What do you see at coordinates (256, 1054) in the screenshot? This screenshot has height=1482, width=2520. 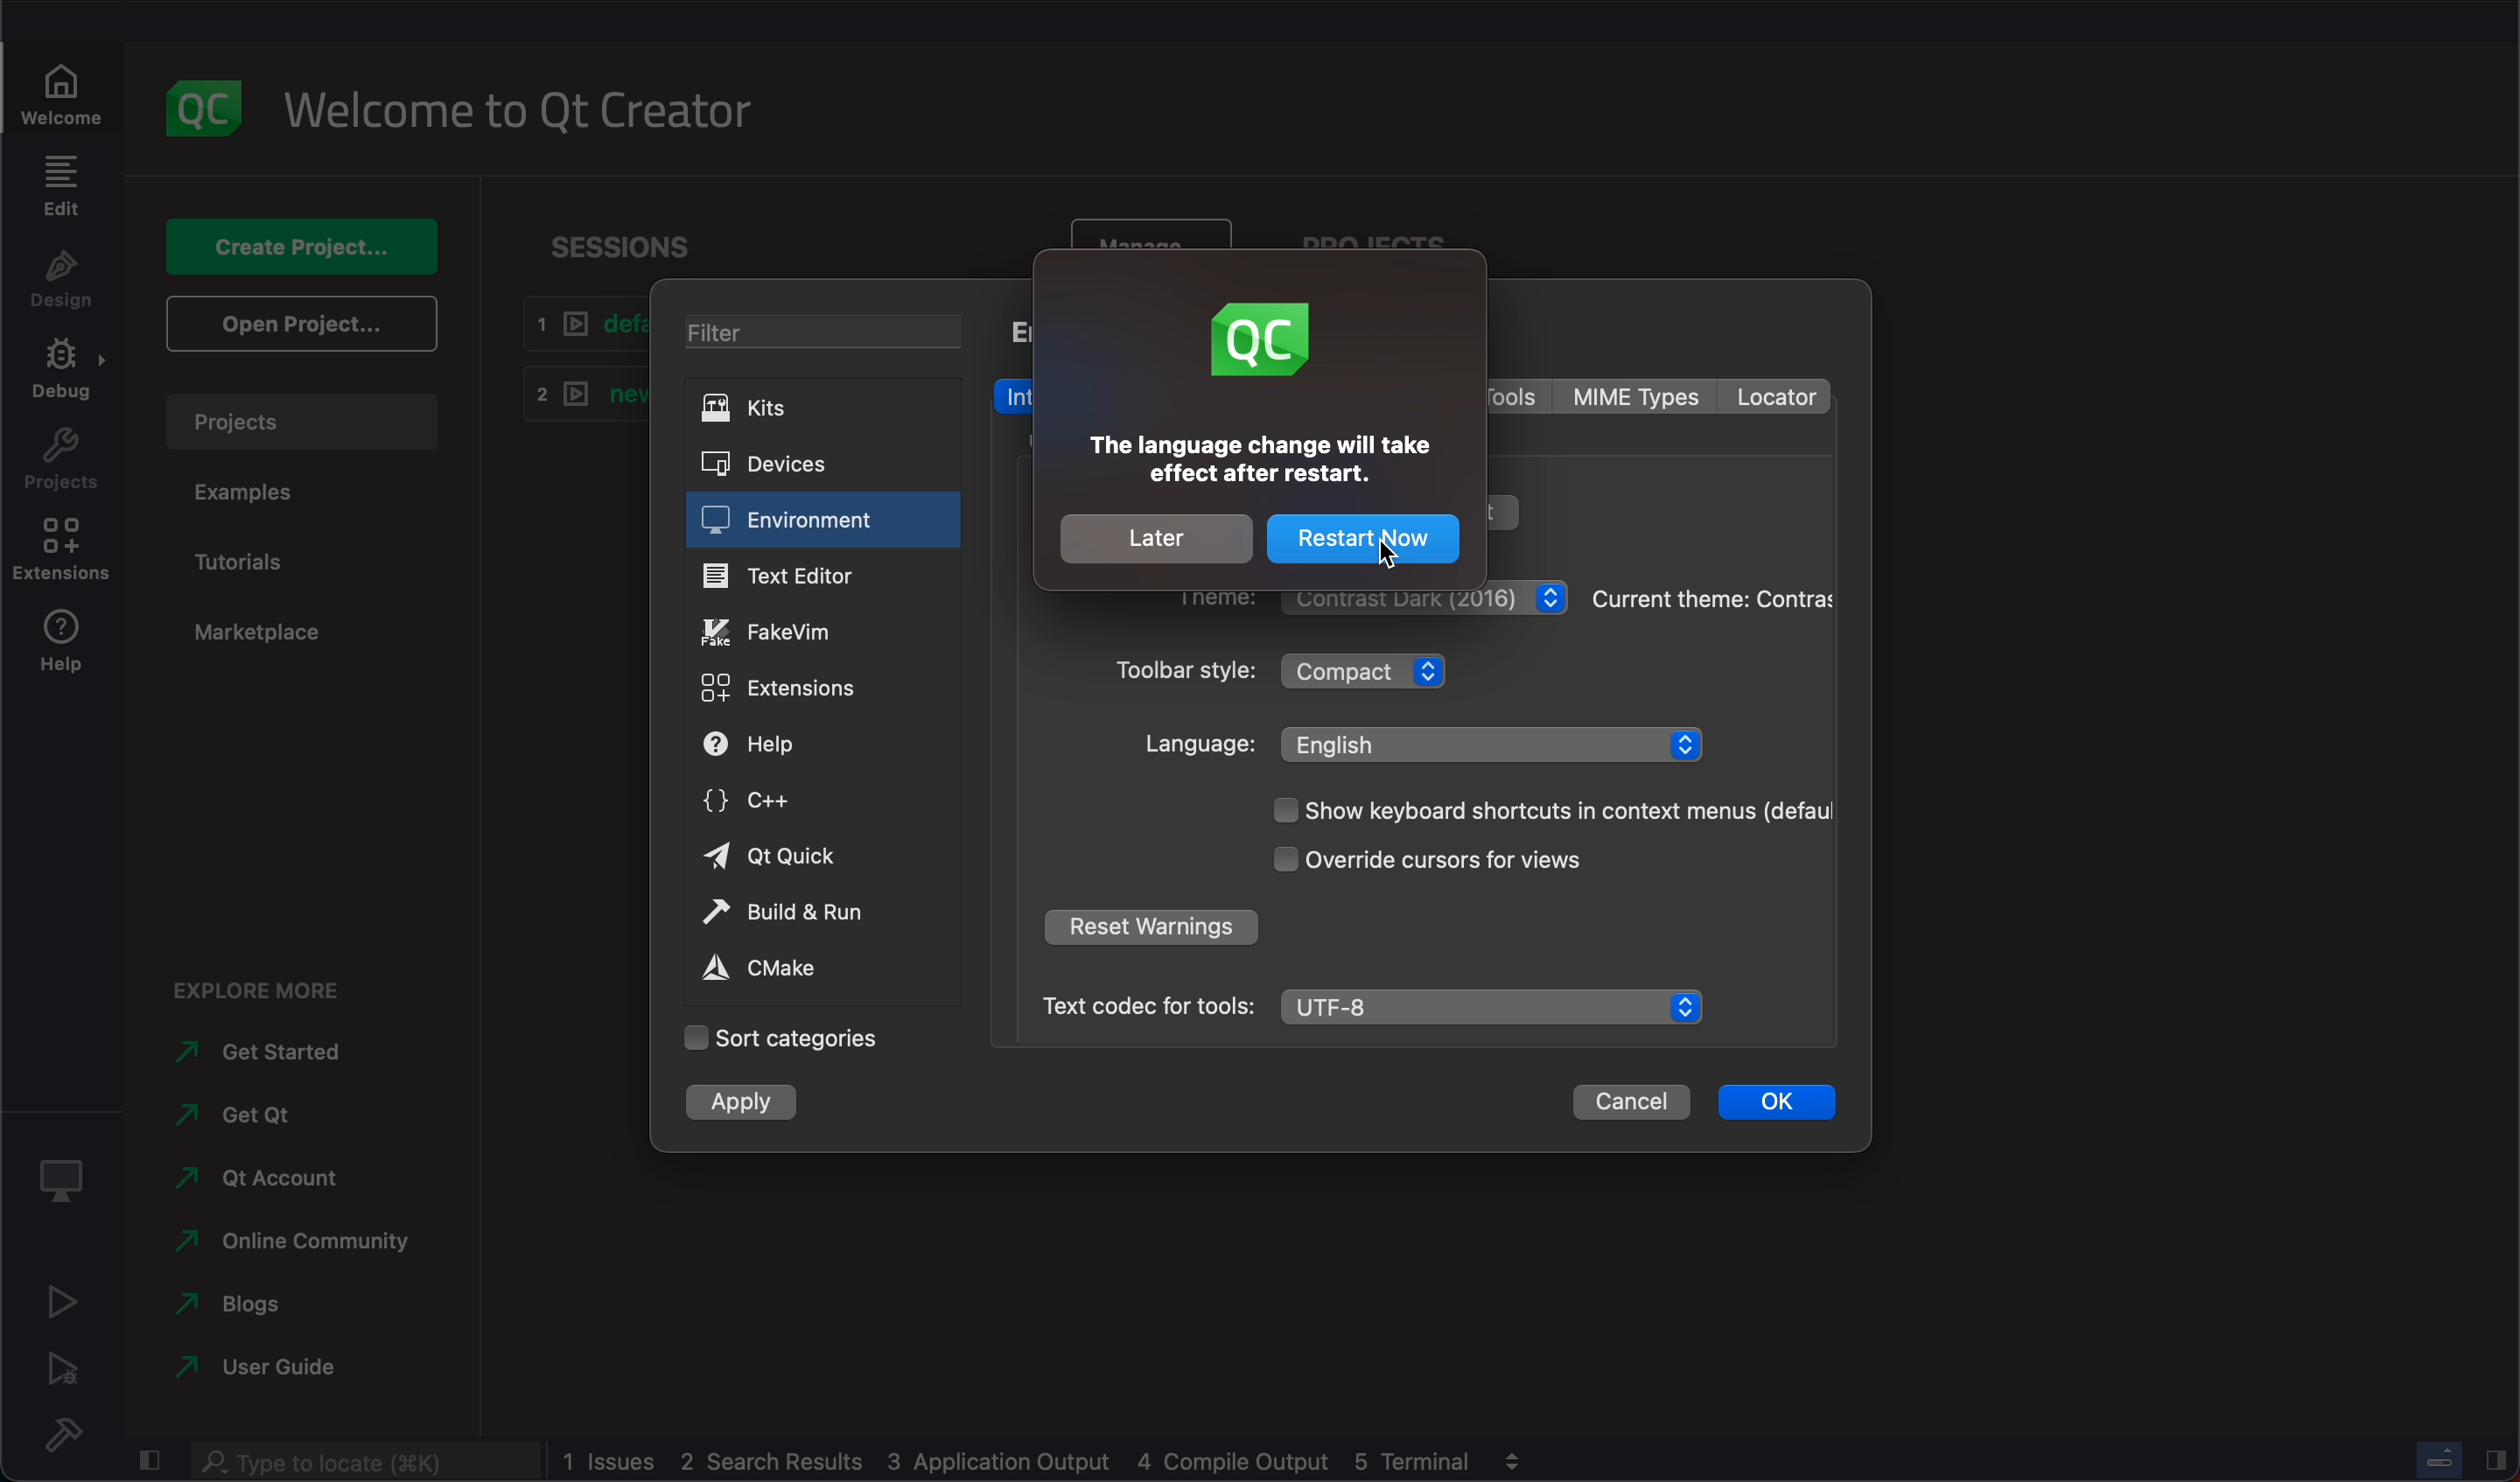 I see `get started` at bounding box center [256, 1054].